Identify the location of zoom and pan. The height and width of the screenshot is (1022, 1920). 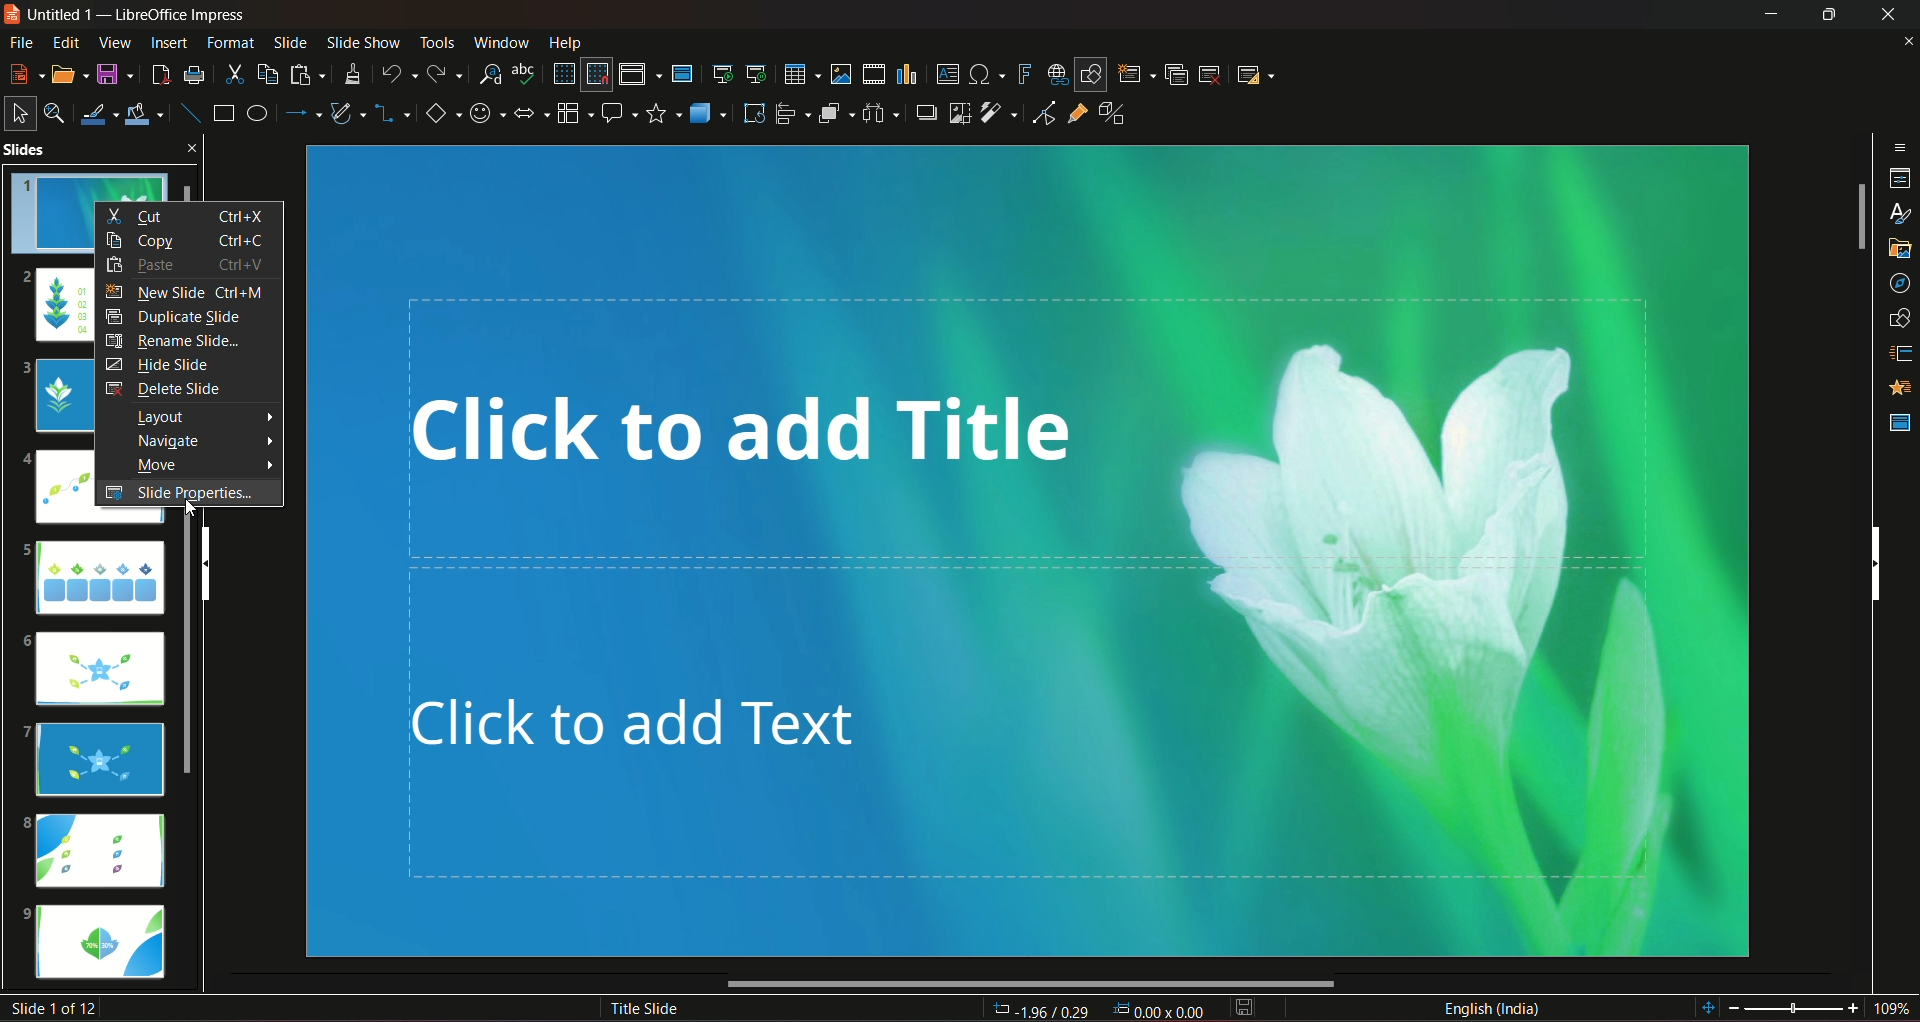
(57, 112).